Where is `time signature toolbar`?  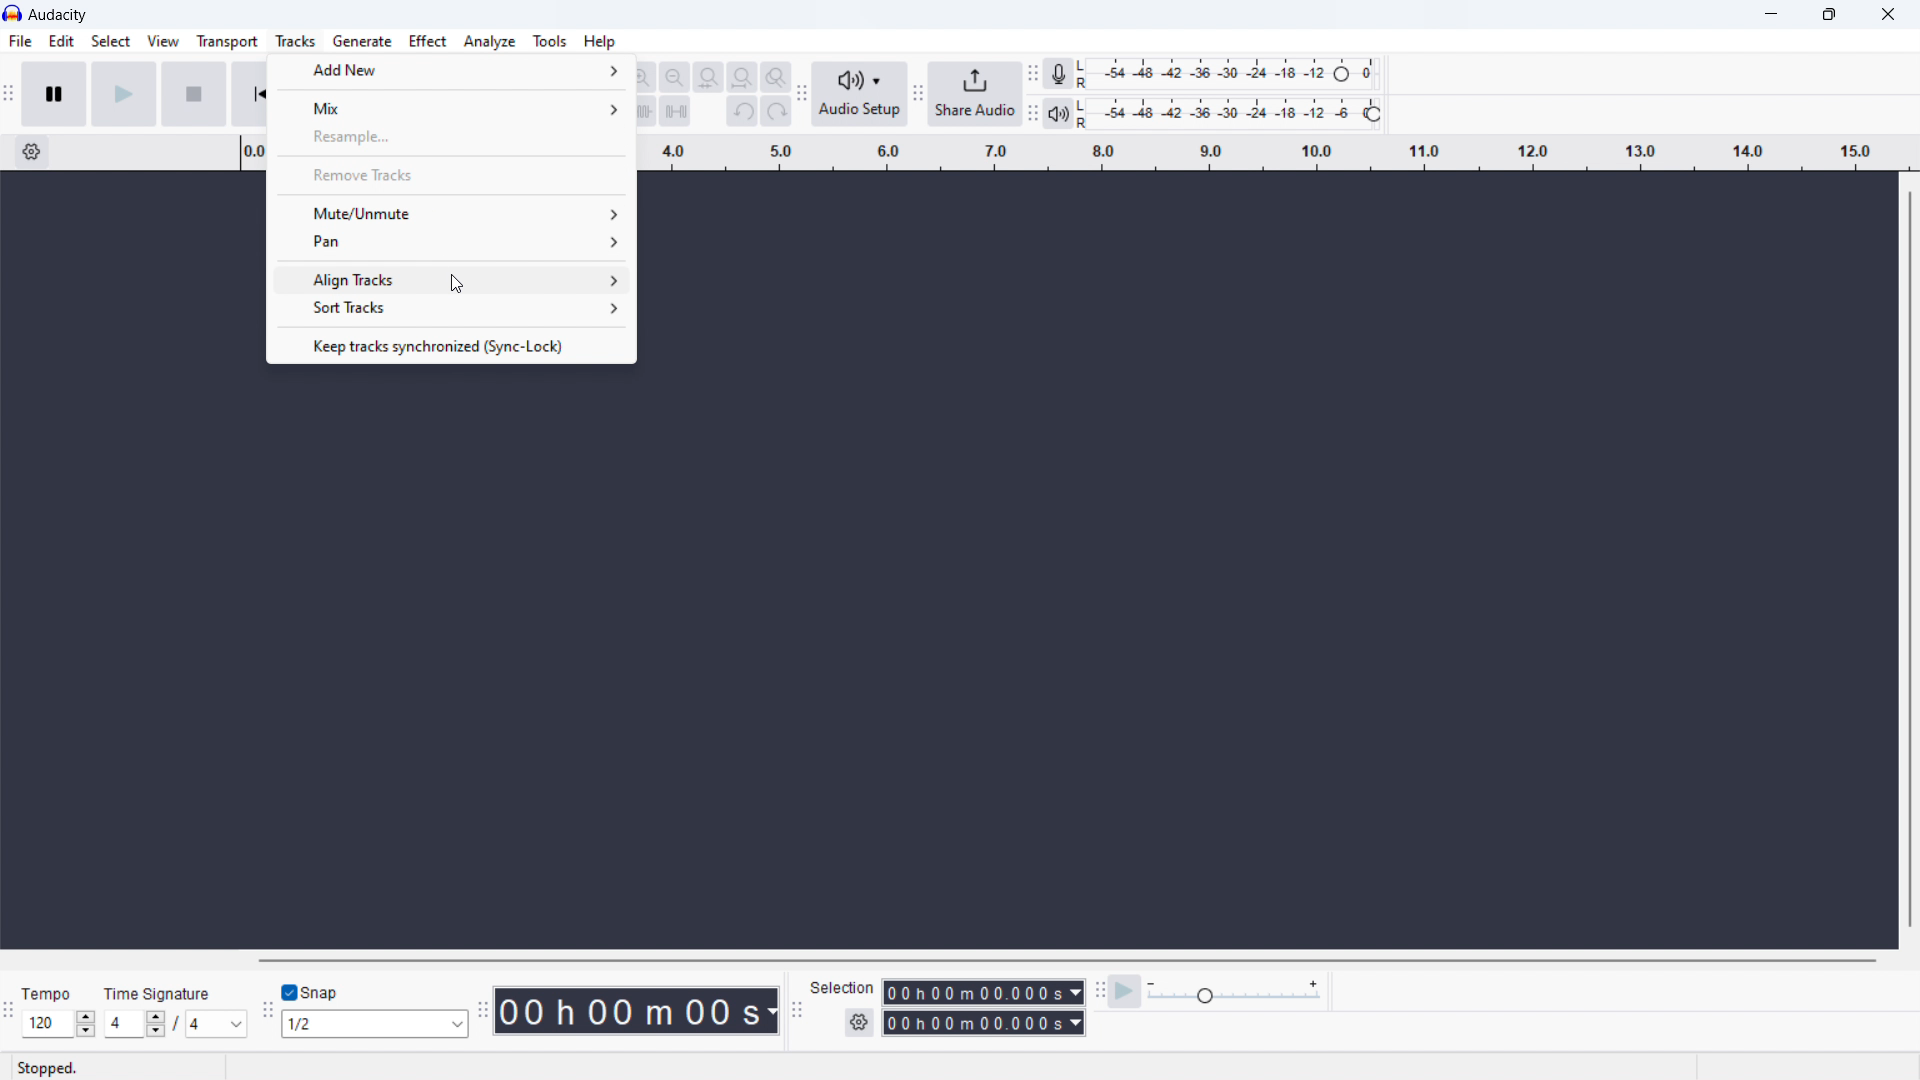
time signature toolbar is located at coordinates (8, 1010).